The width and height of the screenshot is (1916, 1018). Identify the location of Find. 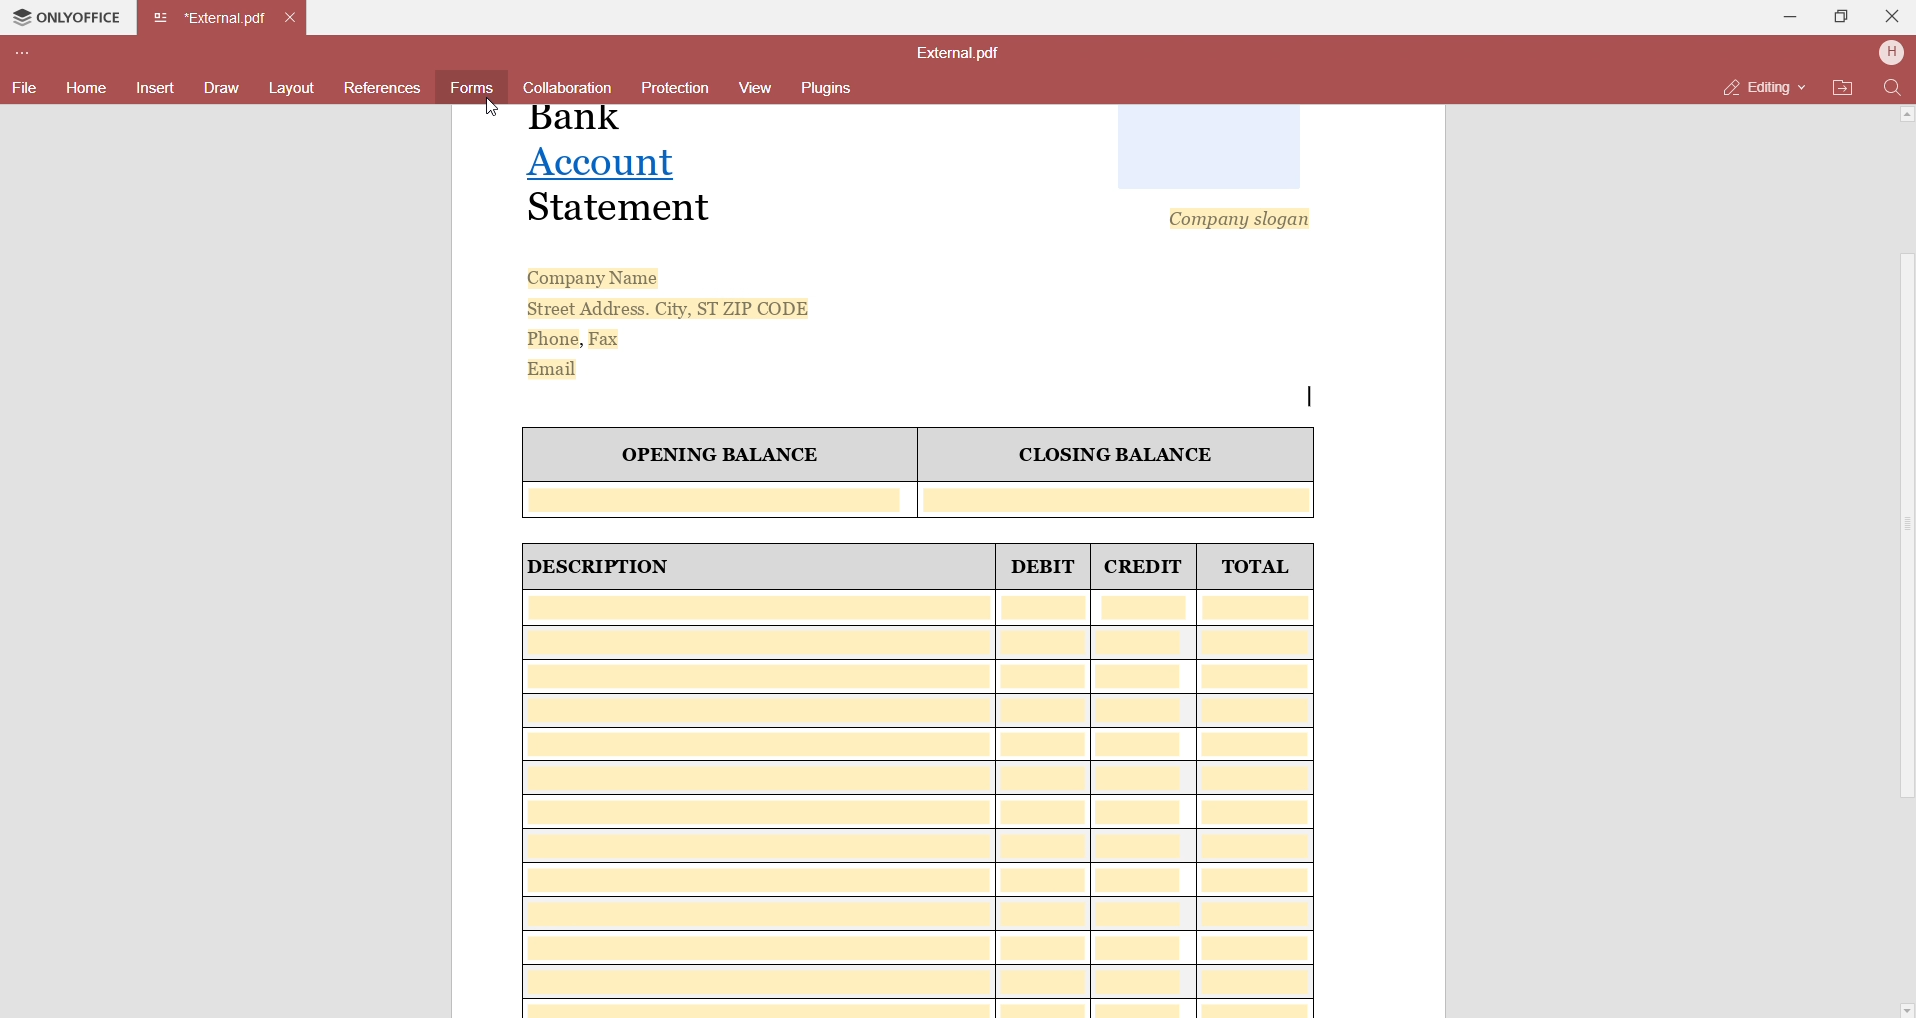
(1894, 89).